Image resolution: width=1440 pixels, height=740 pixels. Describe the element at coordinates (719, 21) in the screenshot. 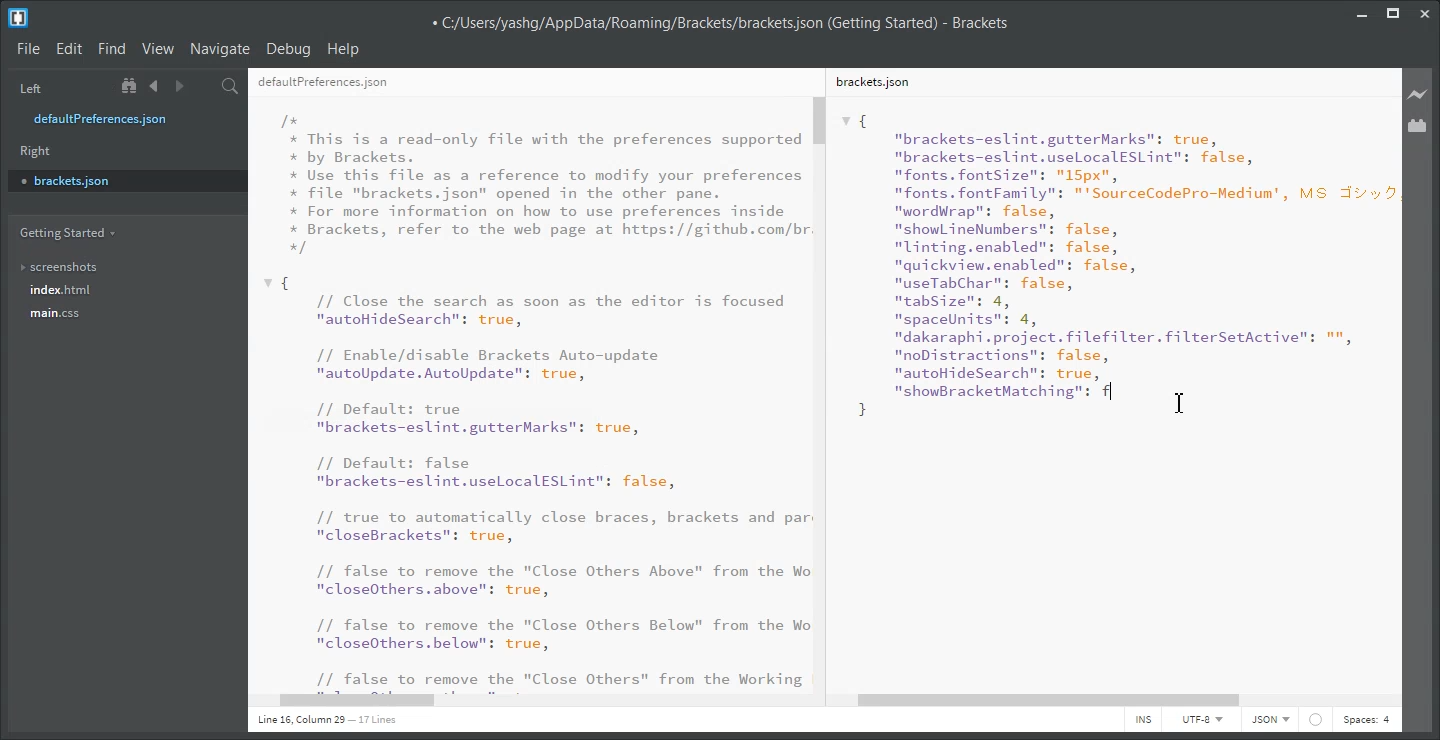

I see `C:/Users/yashg/AppData/Roaming/Brackets/brackets json (Getting Started) - Brackets` at that location.